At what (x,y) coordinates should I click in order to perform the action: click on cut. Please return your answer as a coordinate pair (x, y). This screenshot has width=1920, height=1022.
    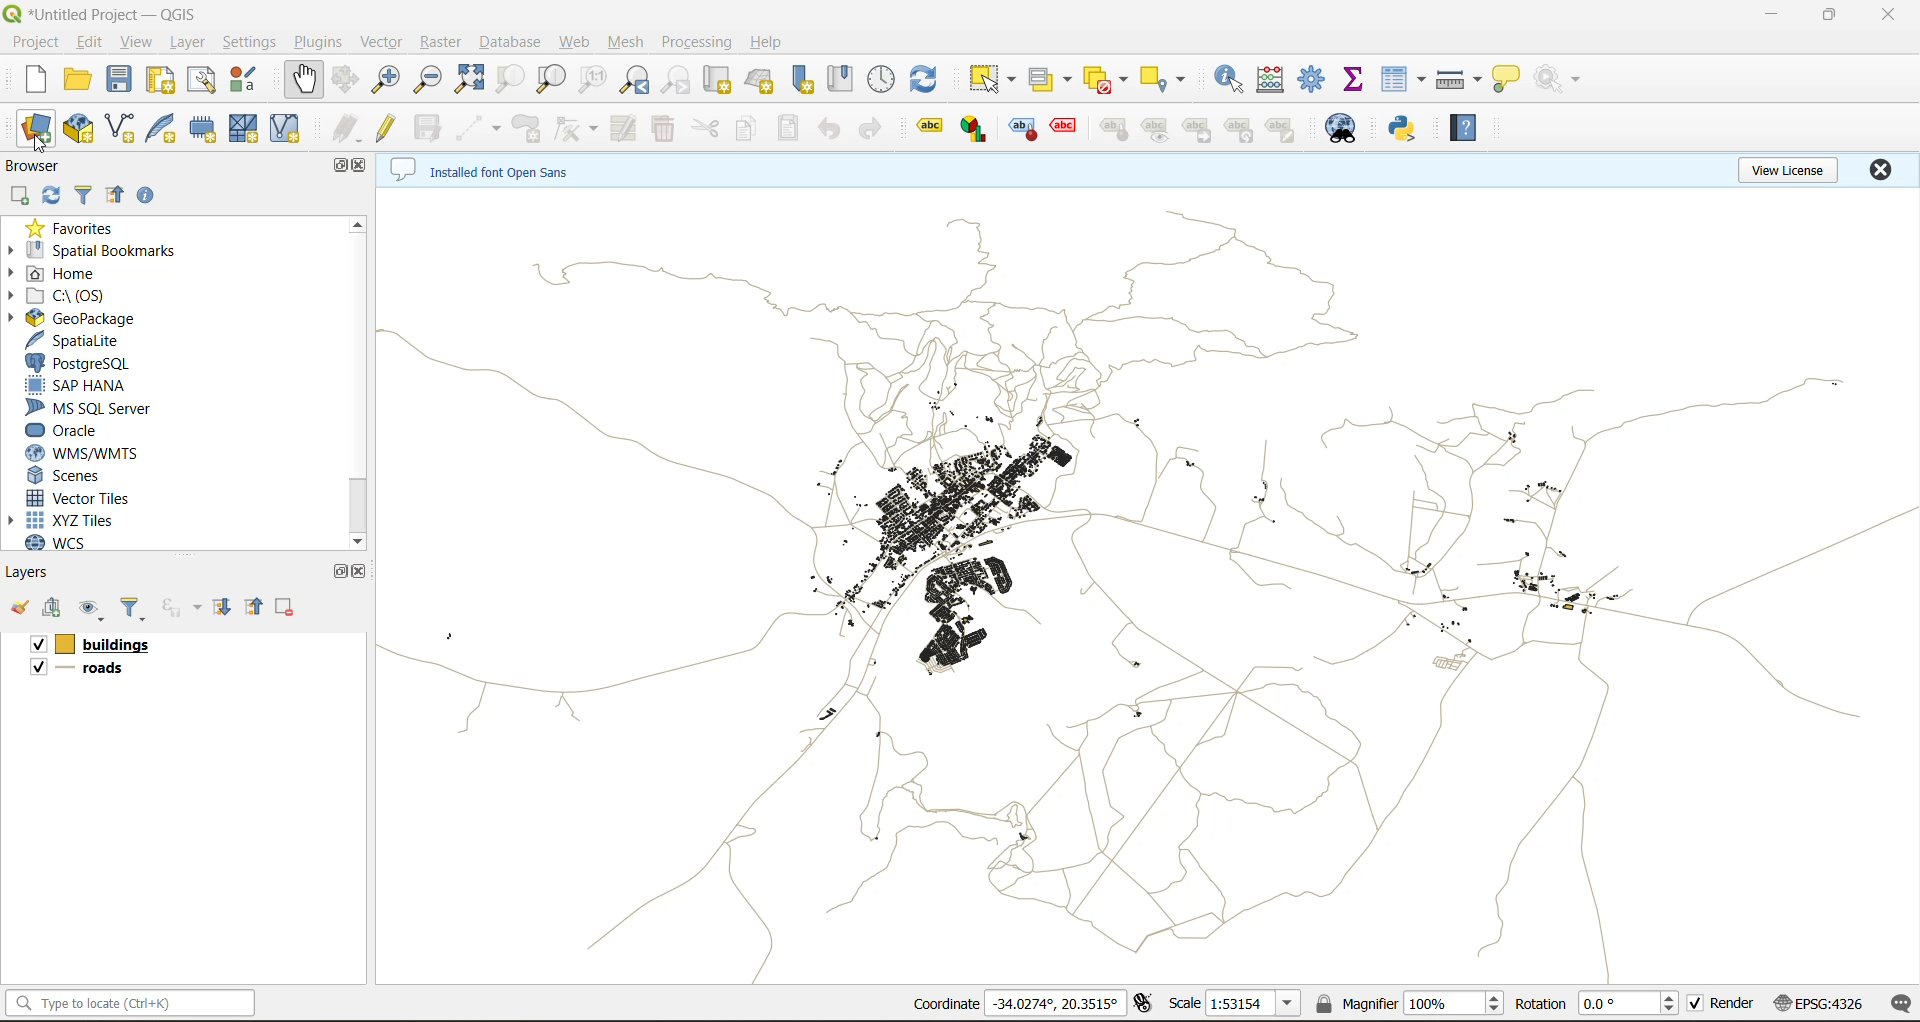
    Looking at the image, I should click on (705, 131).